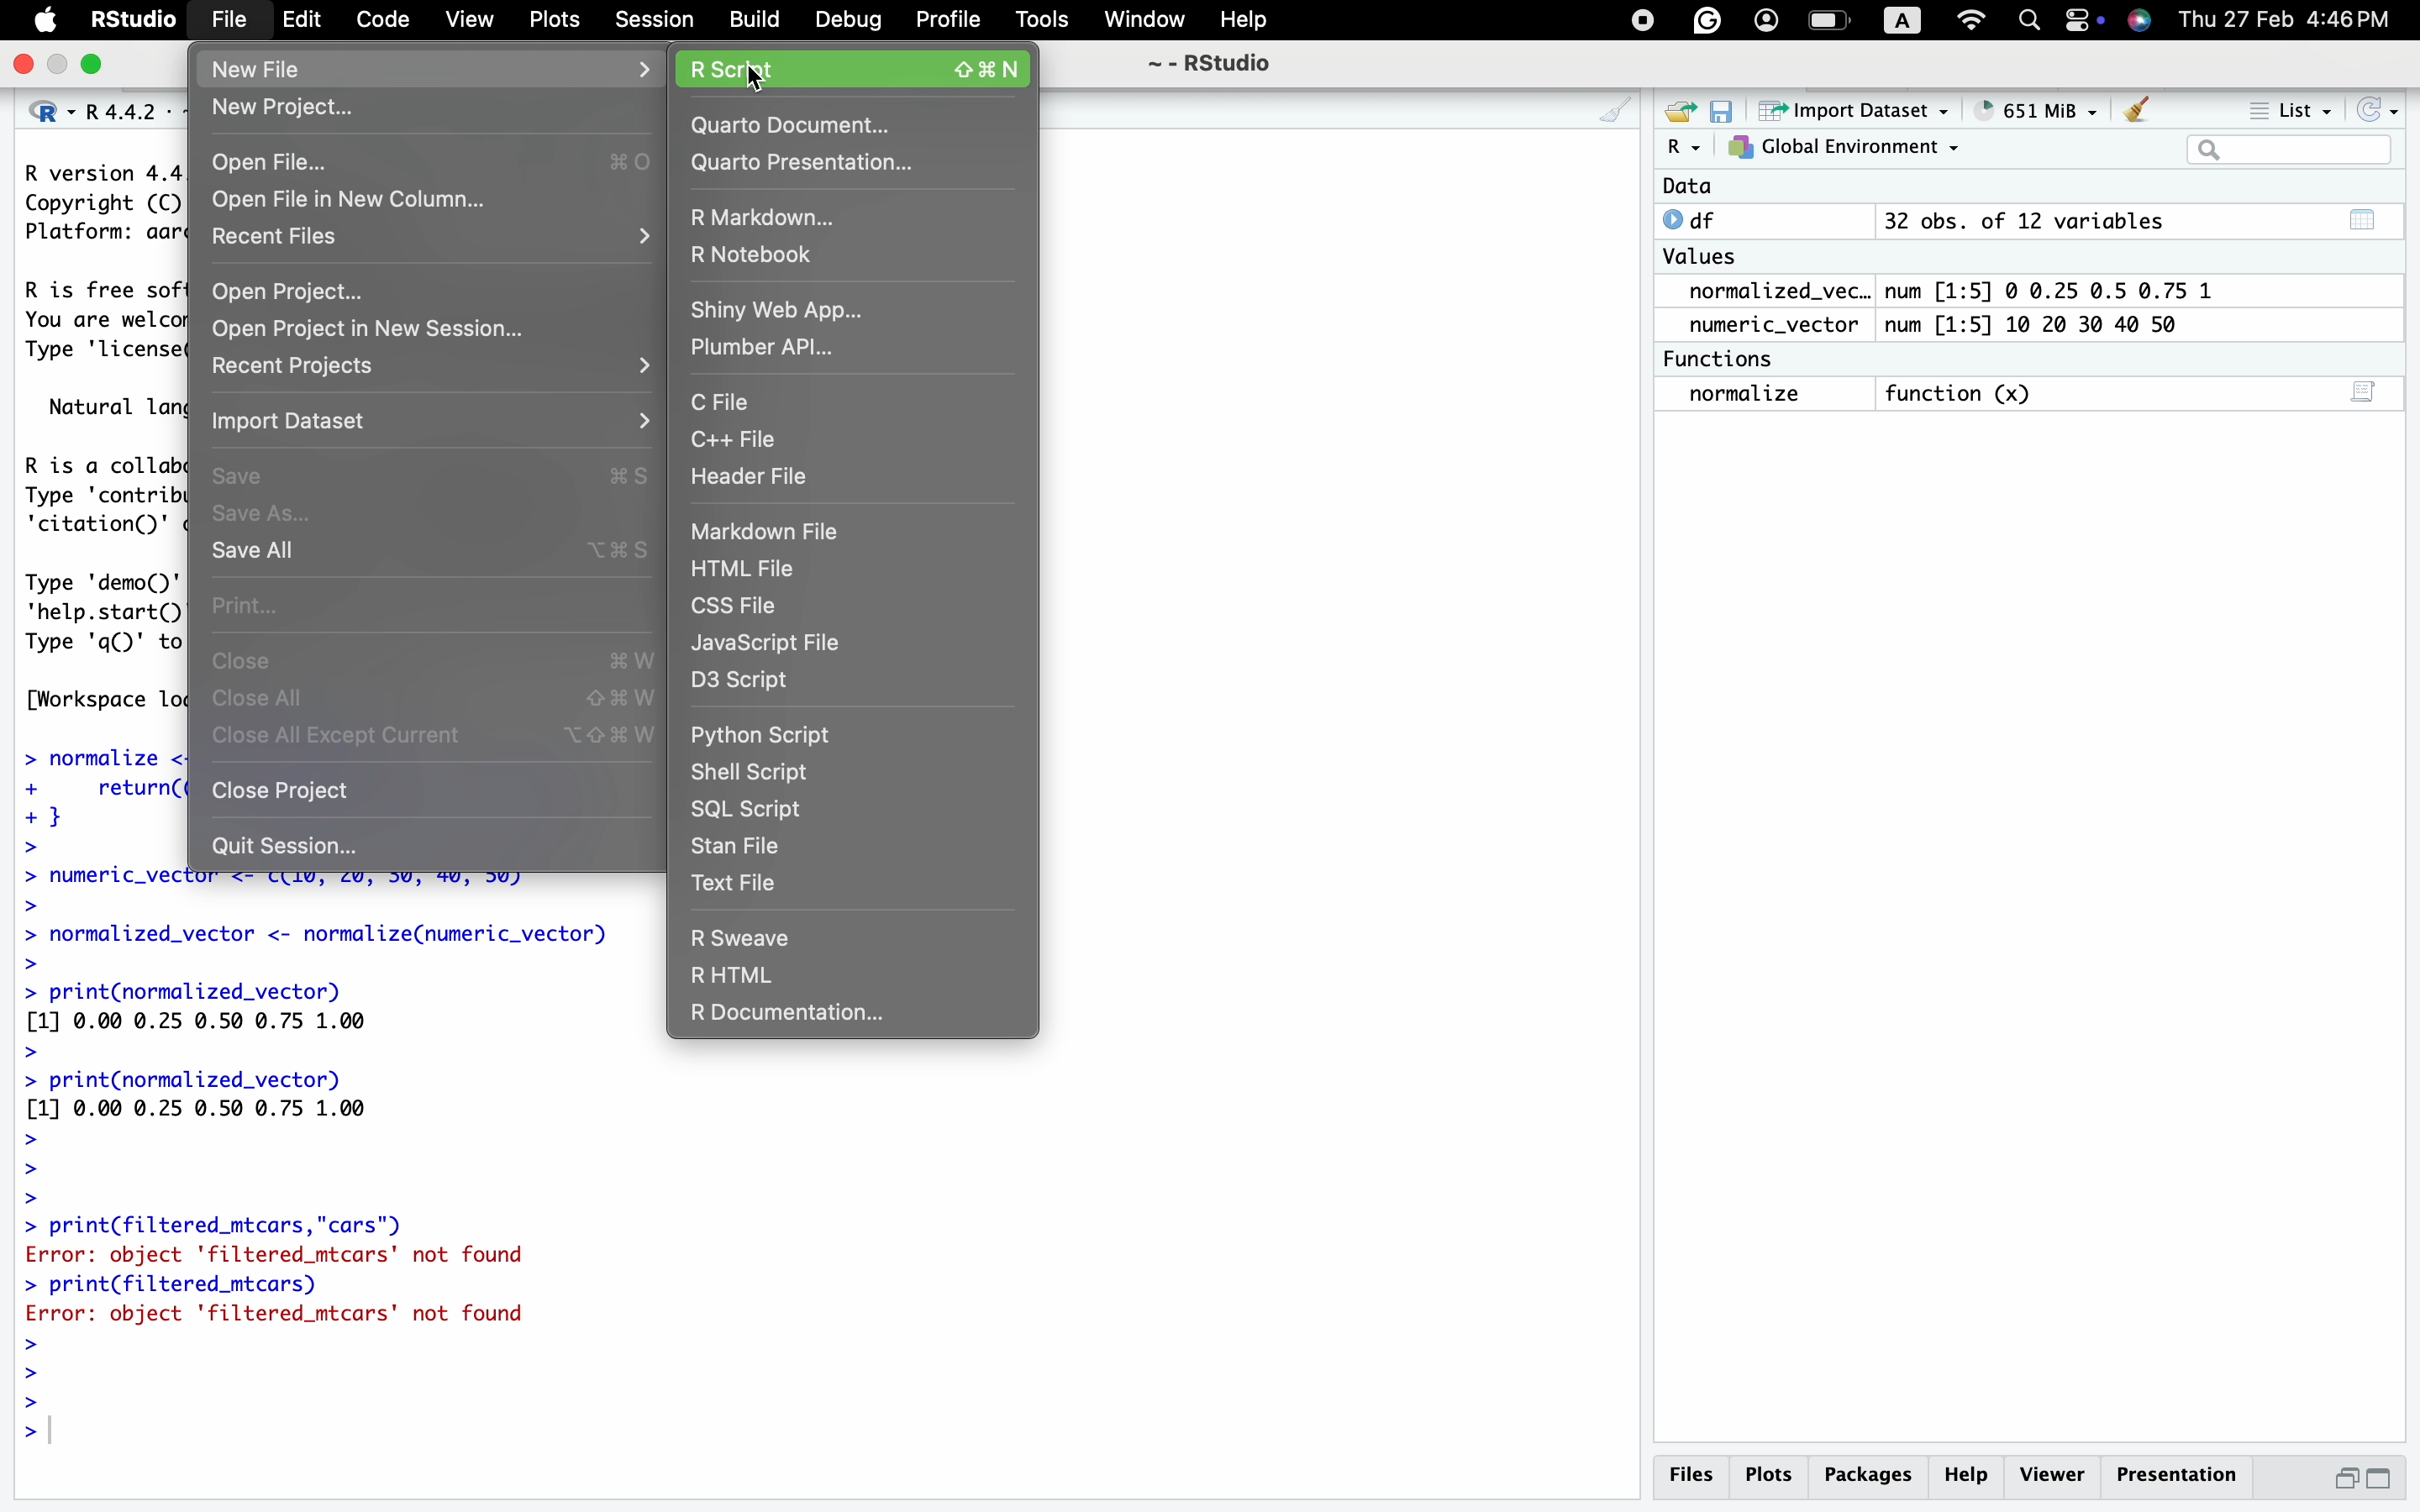 The image size is (2420, 1512). I want to click on Open File in New Column..., so click(432, 200).